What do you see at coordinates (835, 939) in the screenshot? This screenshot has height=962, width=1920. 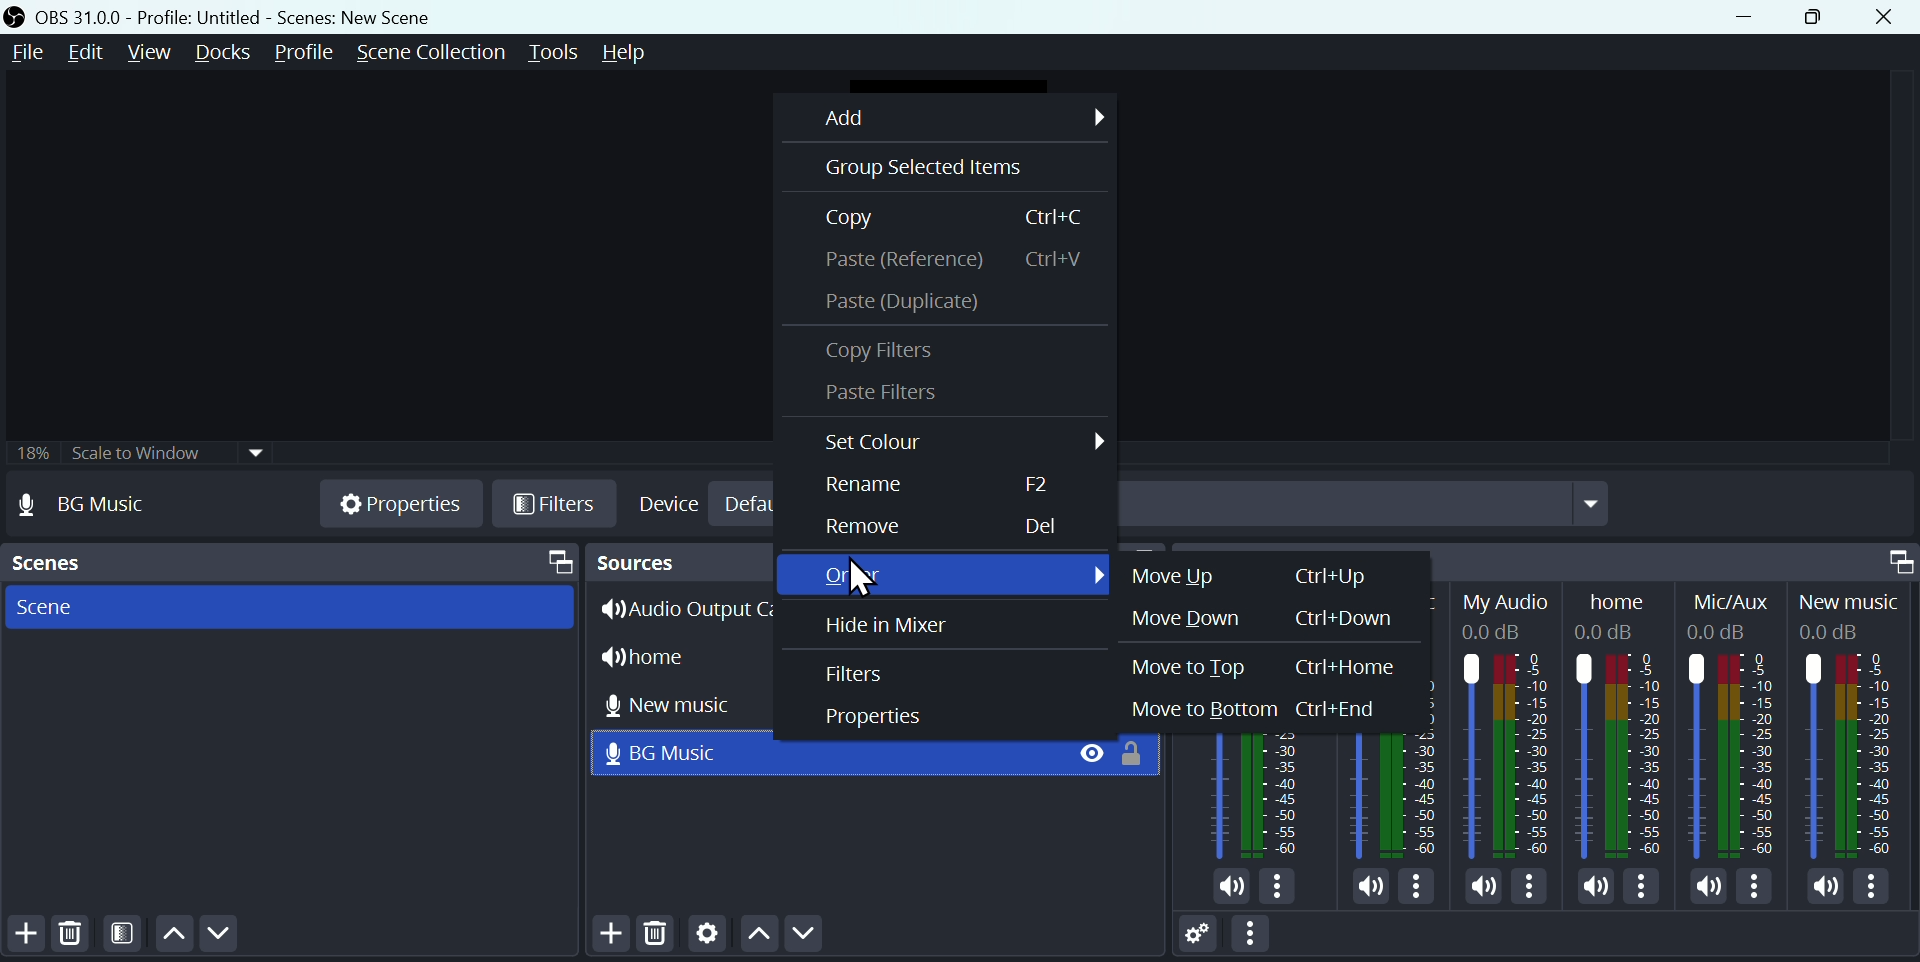 I see `Down` at bounding box center [835, 939].